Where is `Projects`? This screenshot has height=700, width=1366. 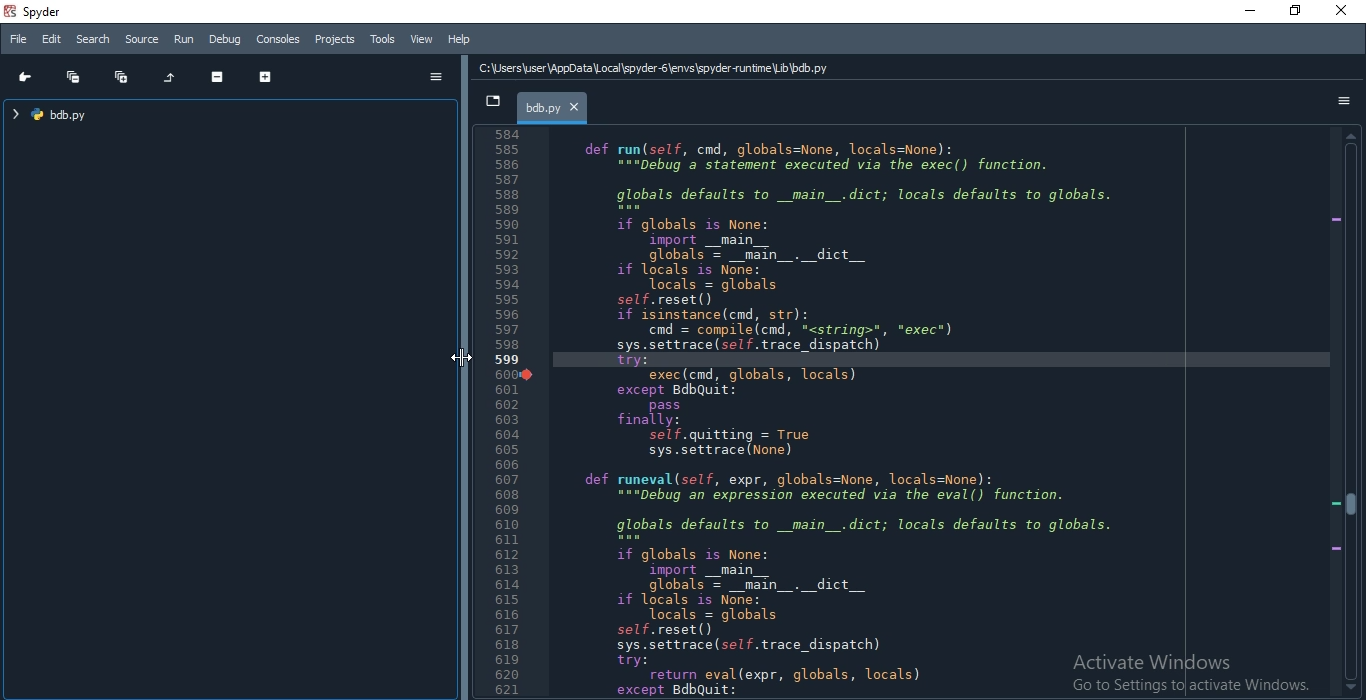 Projects is located at coordinates (335, 38).